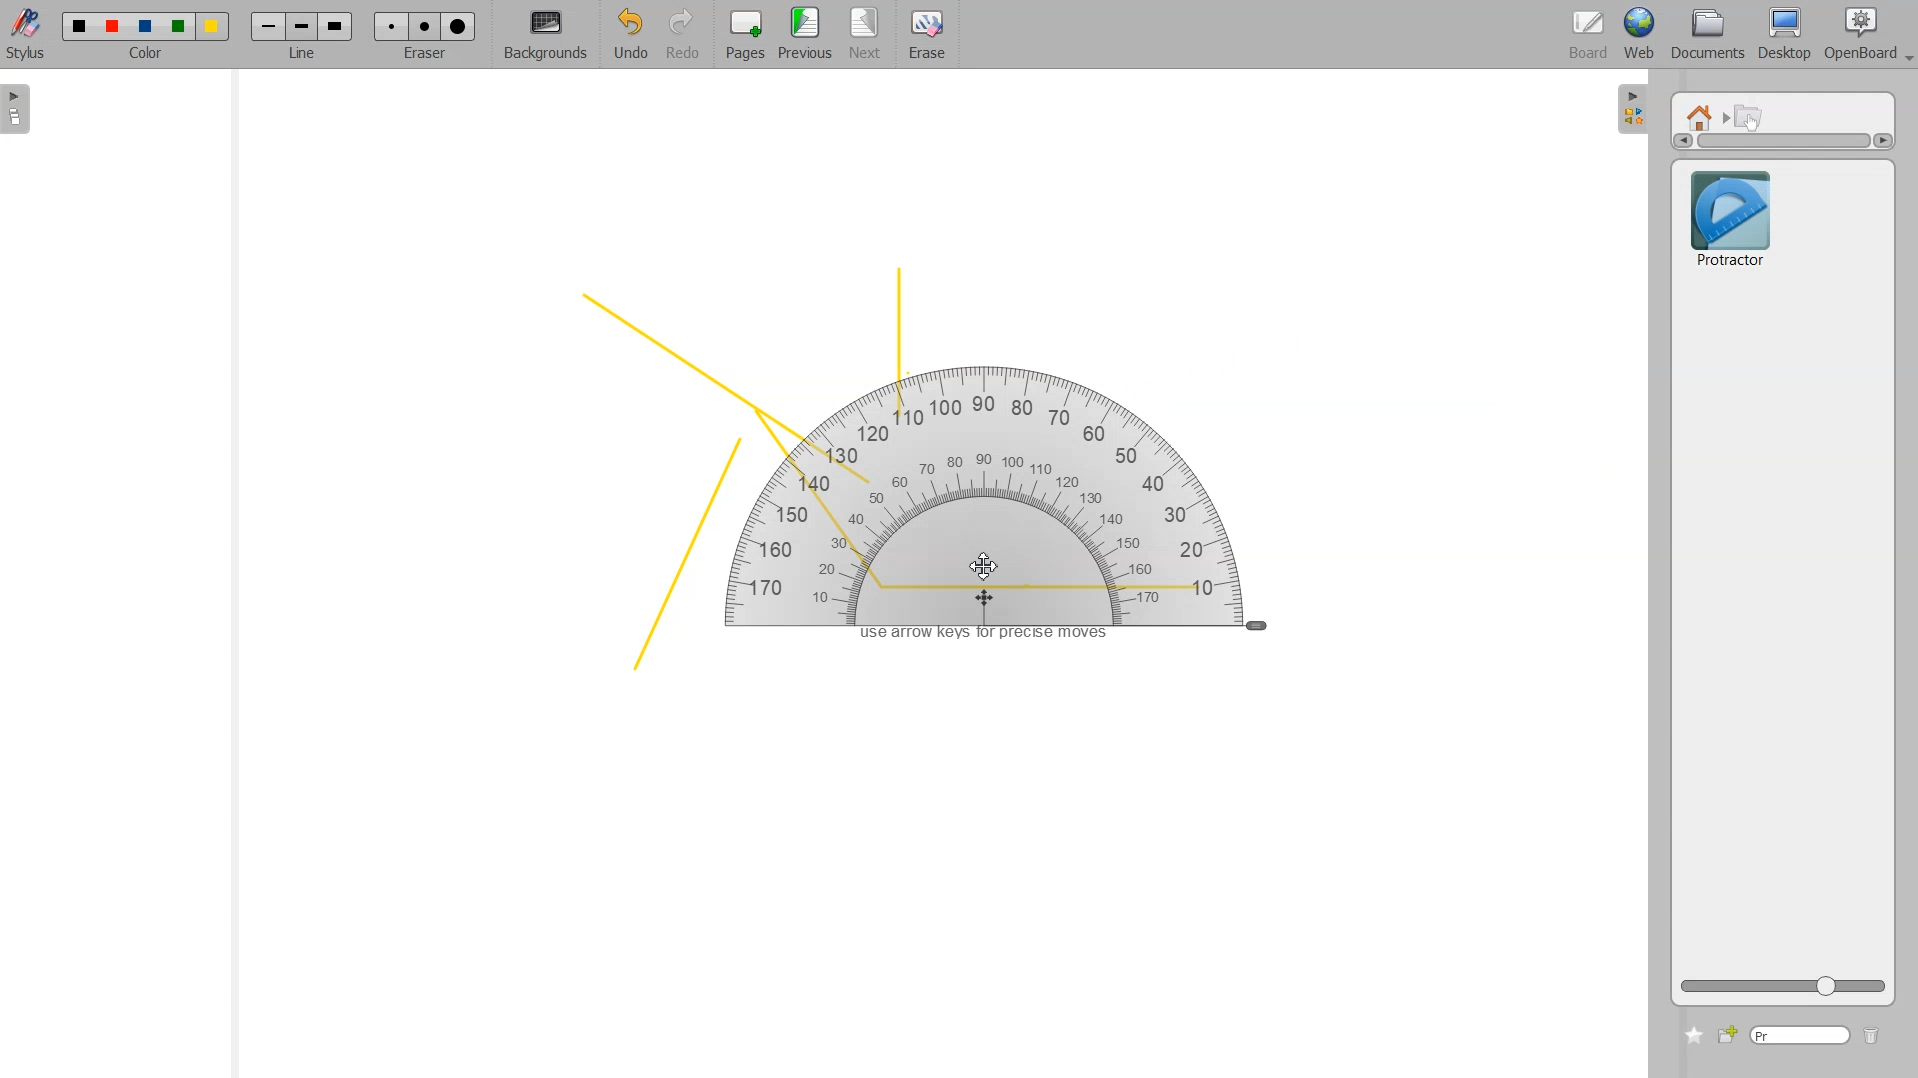 The width and height of the screenshot is (1918, 1078). What do you see at coordinates (926, 35) in the screenshot?
I see `Erase` at bounding box center [926, 35].